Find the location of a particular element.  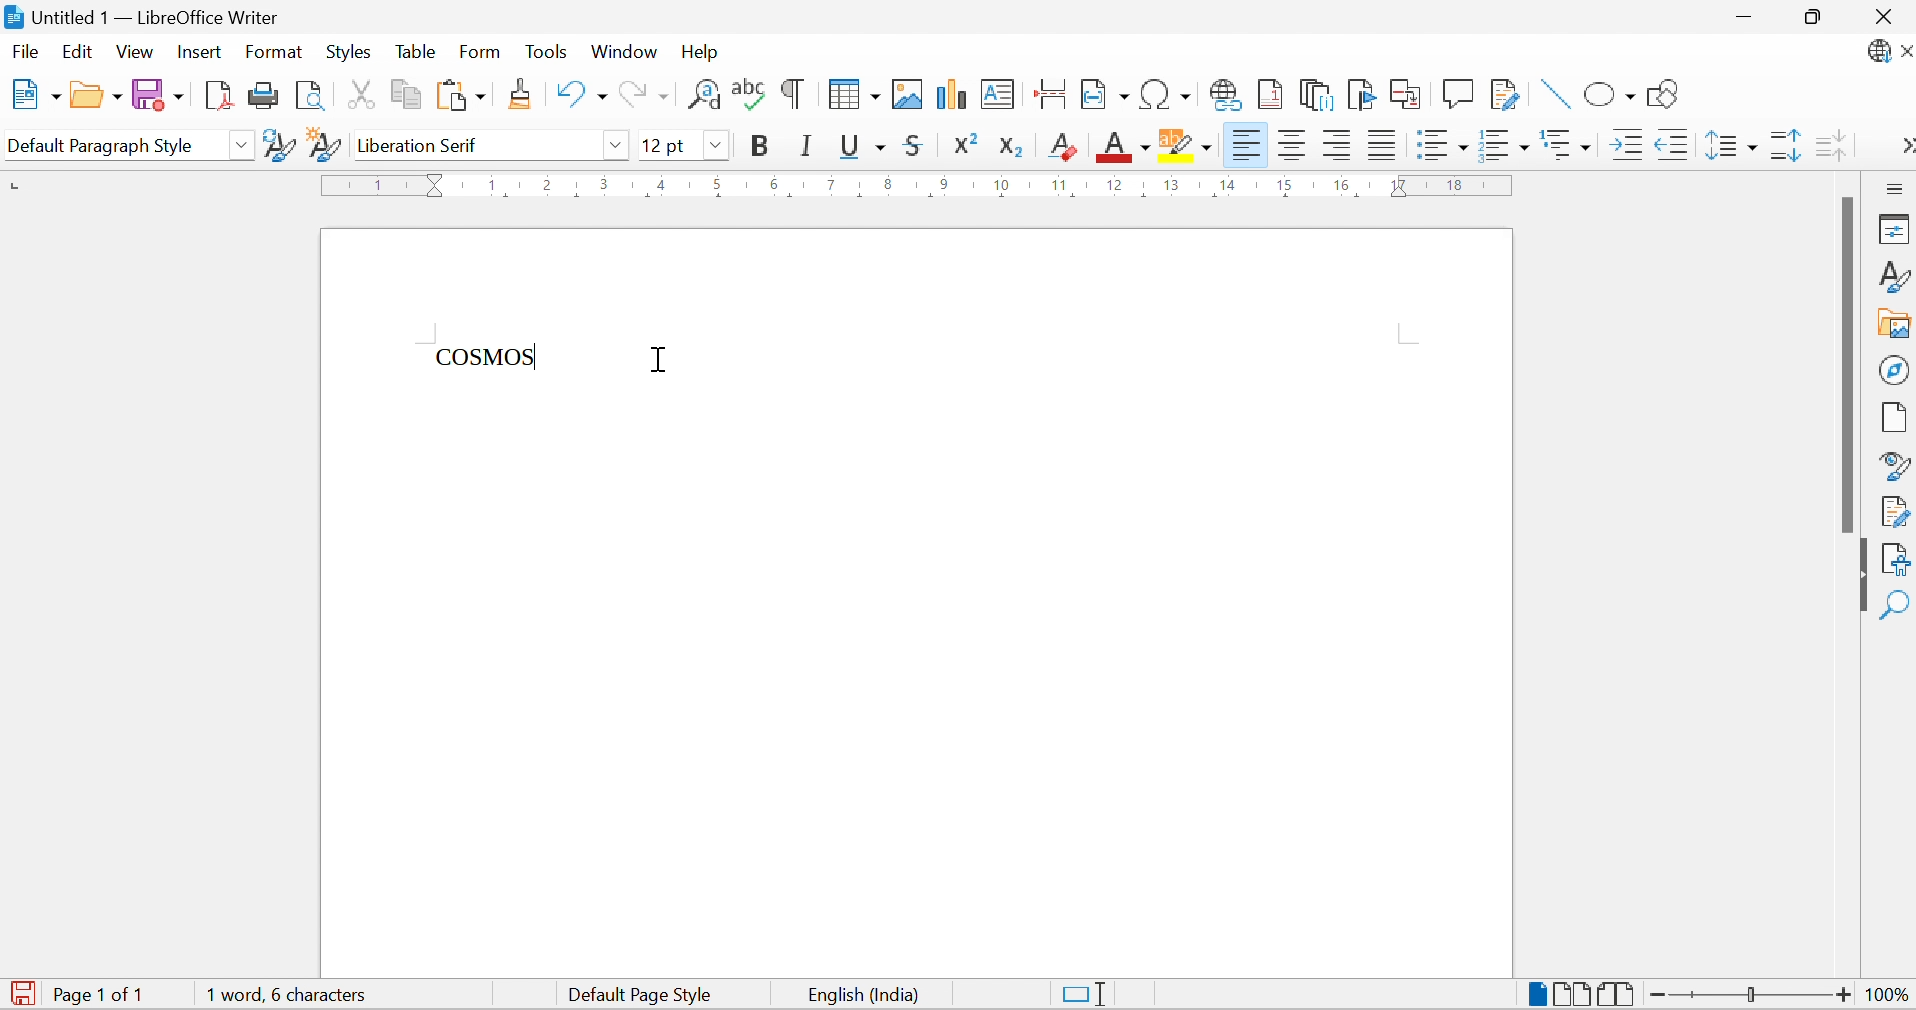

Insert Special Characters is located at coordinates (1166, 94).